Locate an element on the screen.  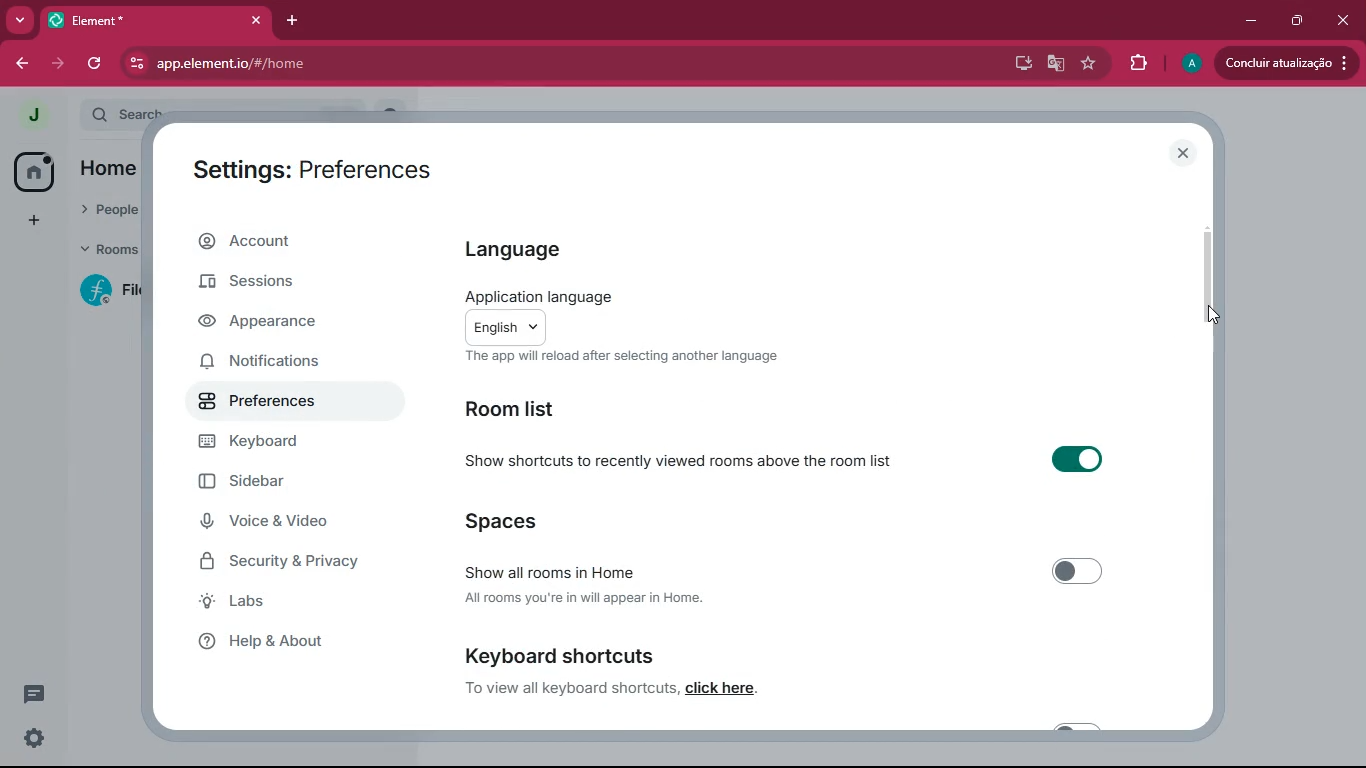
spaces is located at coordinates (531, 522).